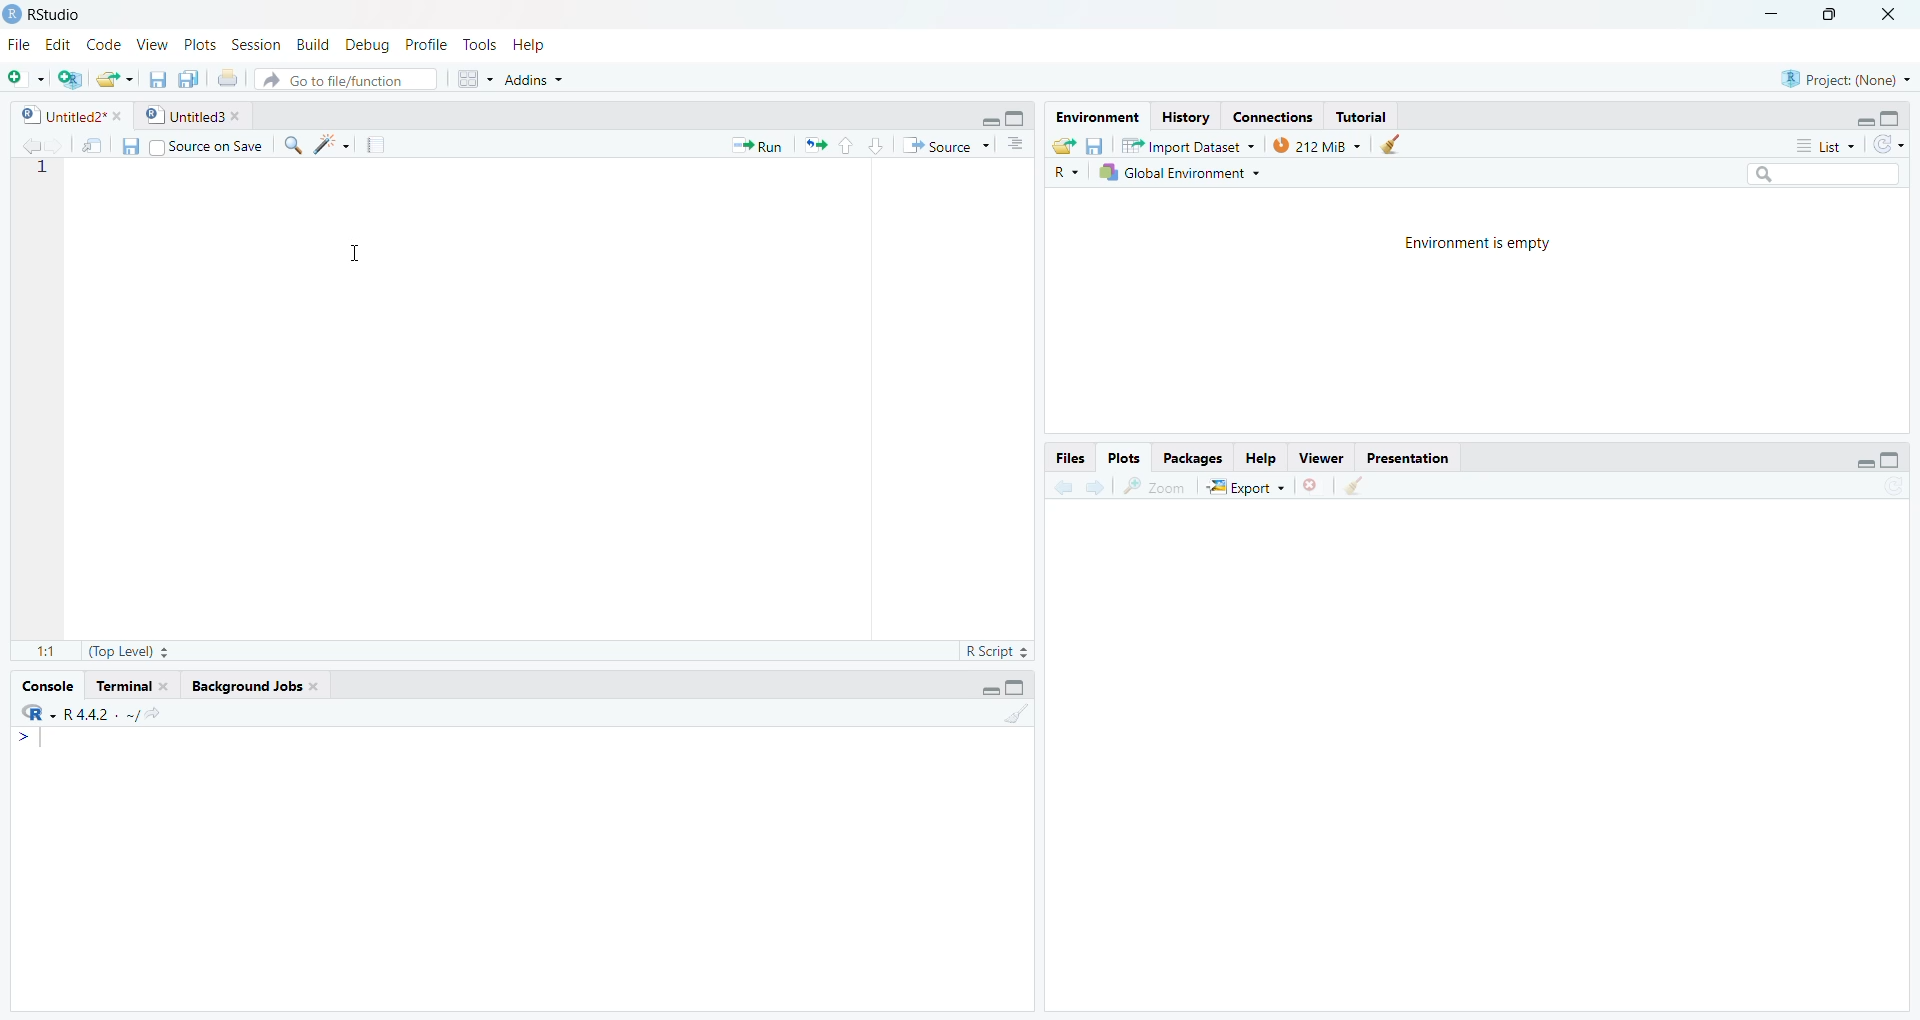 The height and width of the screenshot is (1020, 1920). What do you see at coordinates (70, 77) in the screenshot?
I see `create a project` at bounding box center [70, 77].